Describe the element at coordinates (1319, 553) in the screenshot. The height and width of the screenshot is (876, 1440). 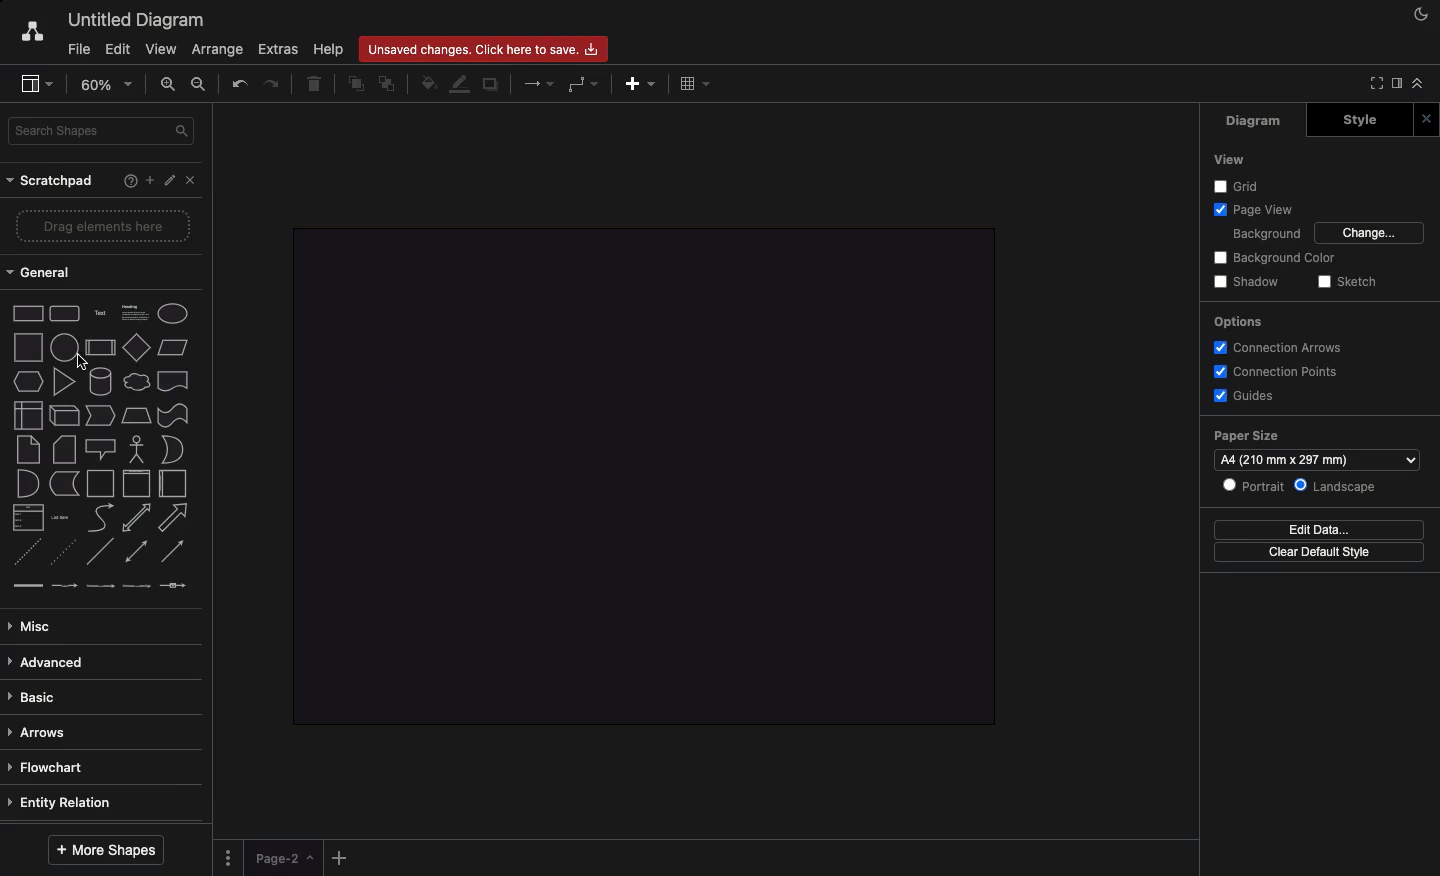
I see `Clear default style` at that location.